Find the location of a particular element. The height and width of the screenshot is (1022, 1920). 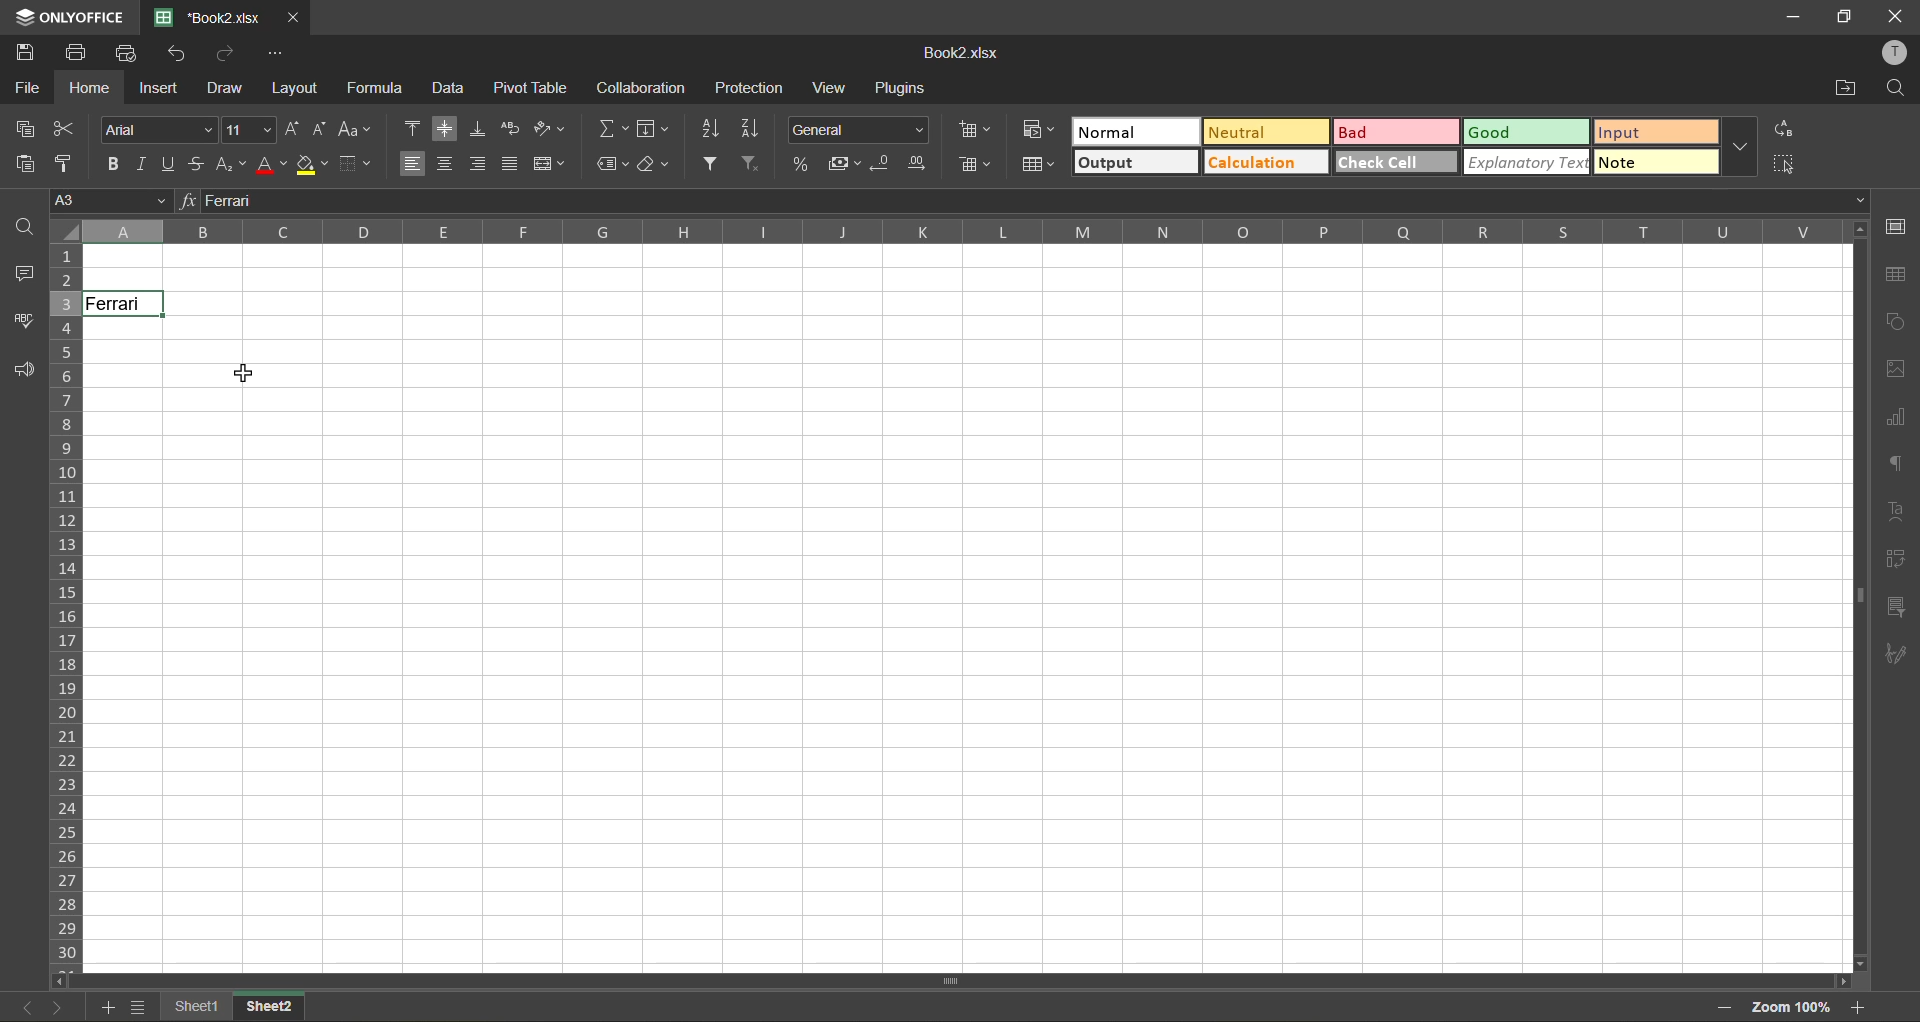

pivot table is located at coordinates (531, 86).